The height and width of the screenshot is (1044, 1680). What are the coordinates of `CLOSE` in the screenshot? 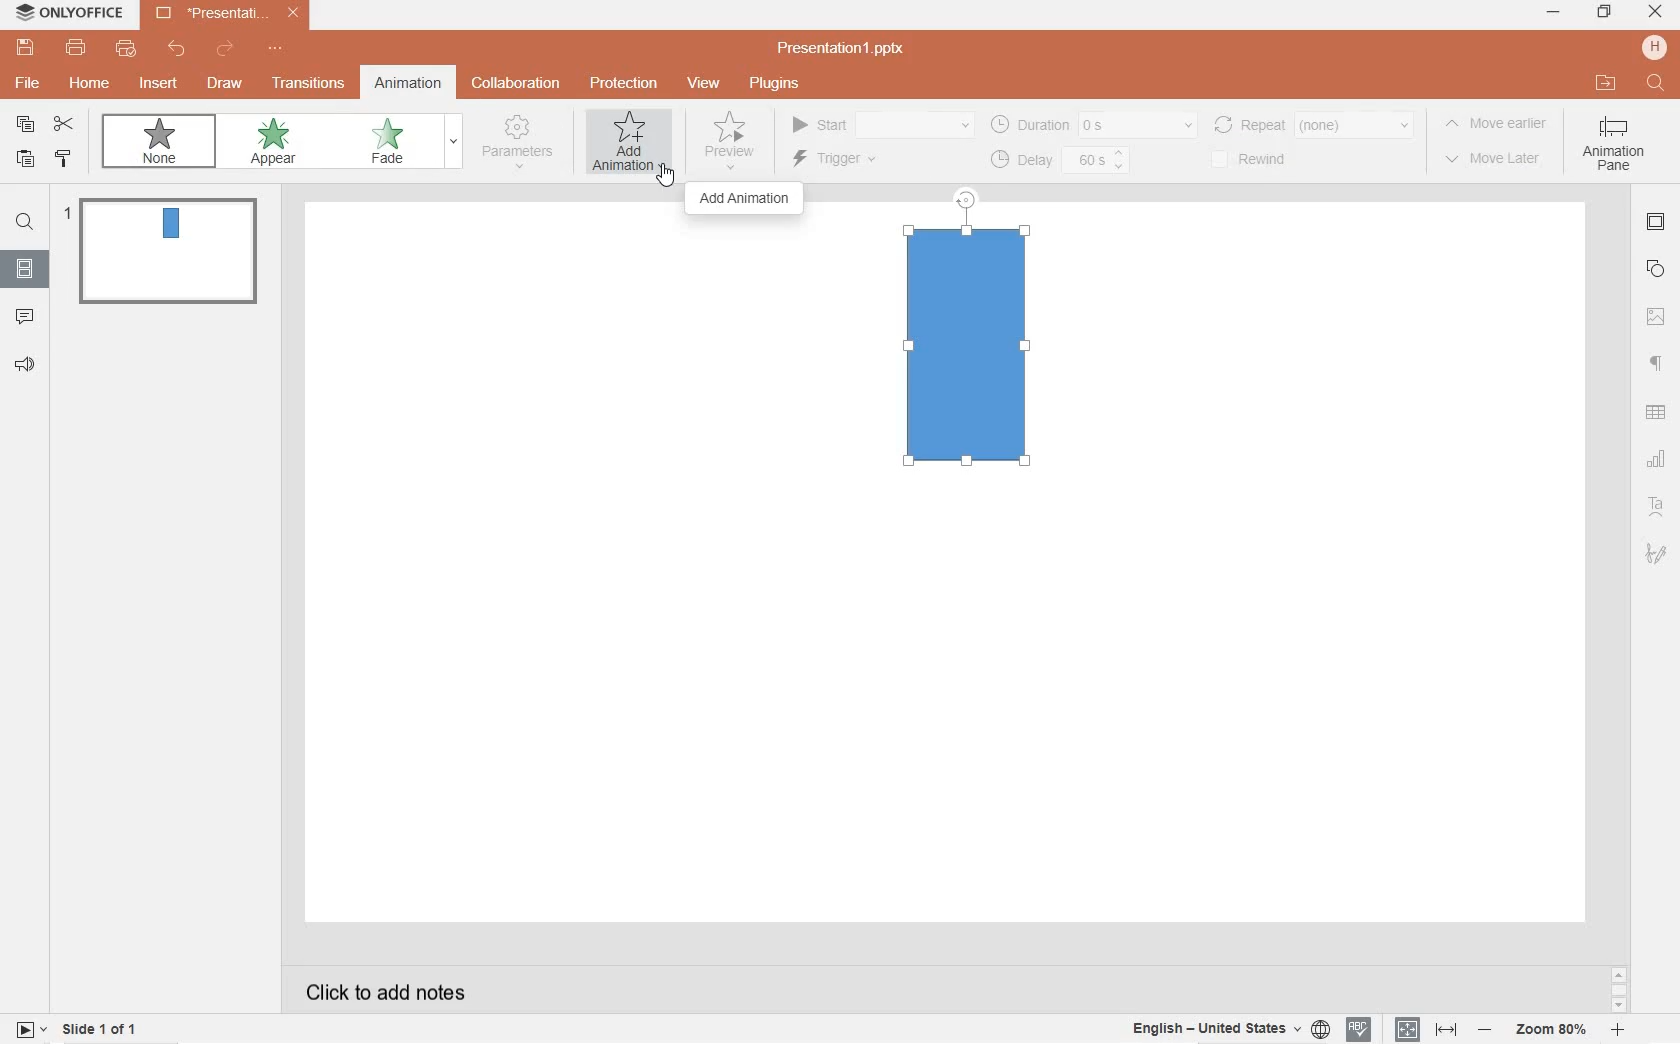 It's located at (1656, 13).